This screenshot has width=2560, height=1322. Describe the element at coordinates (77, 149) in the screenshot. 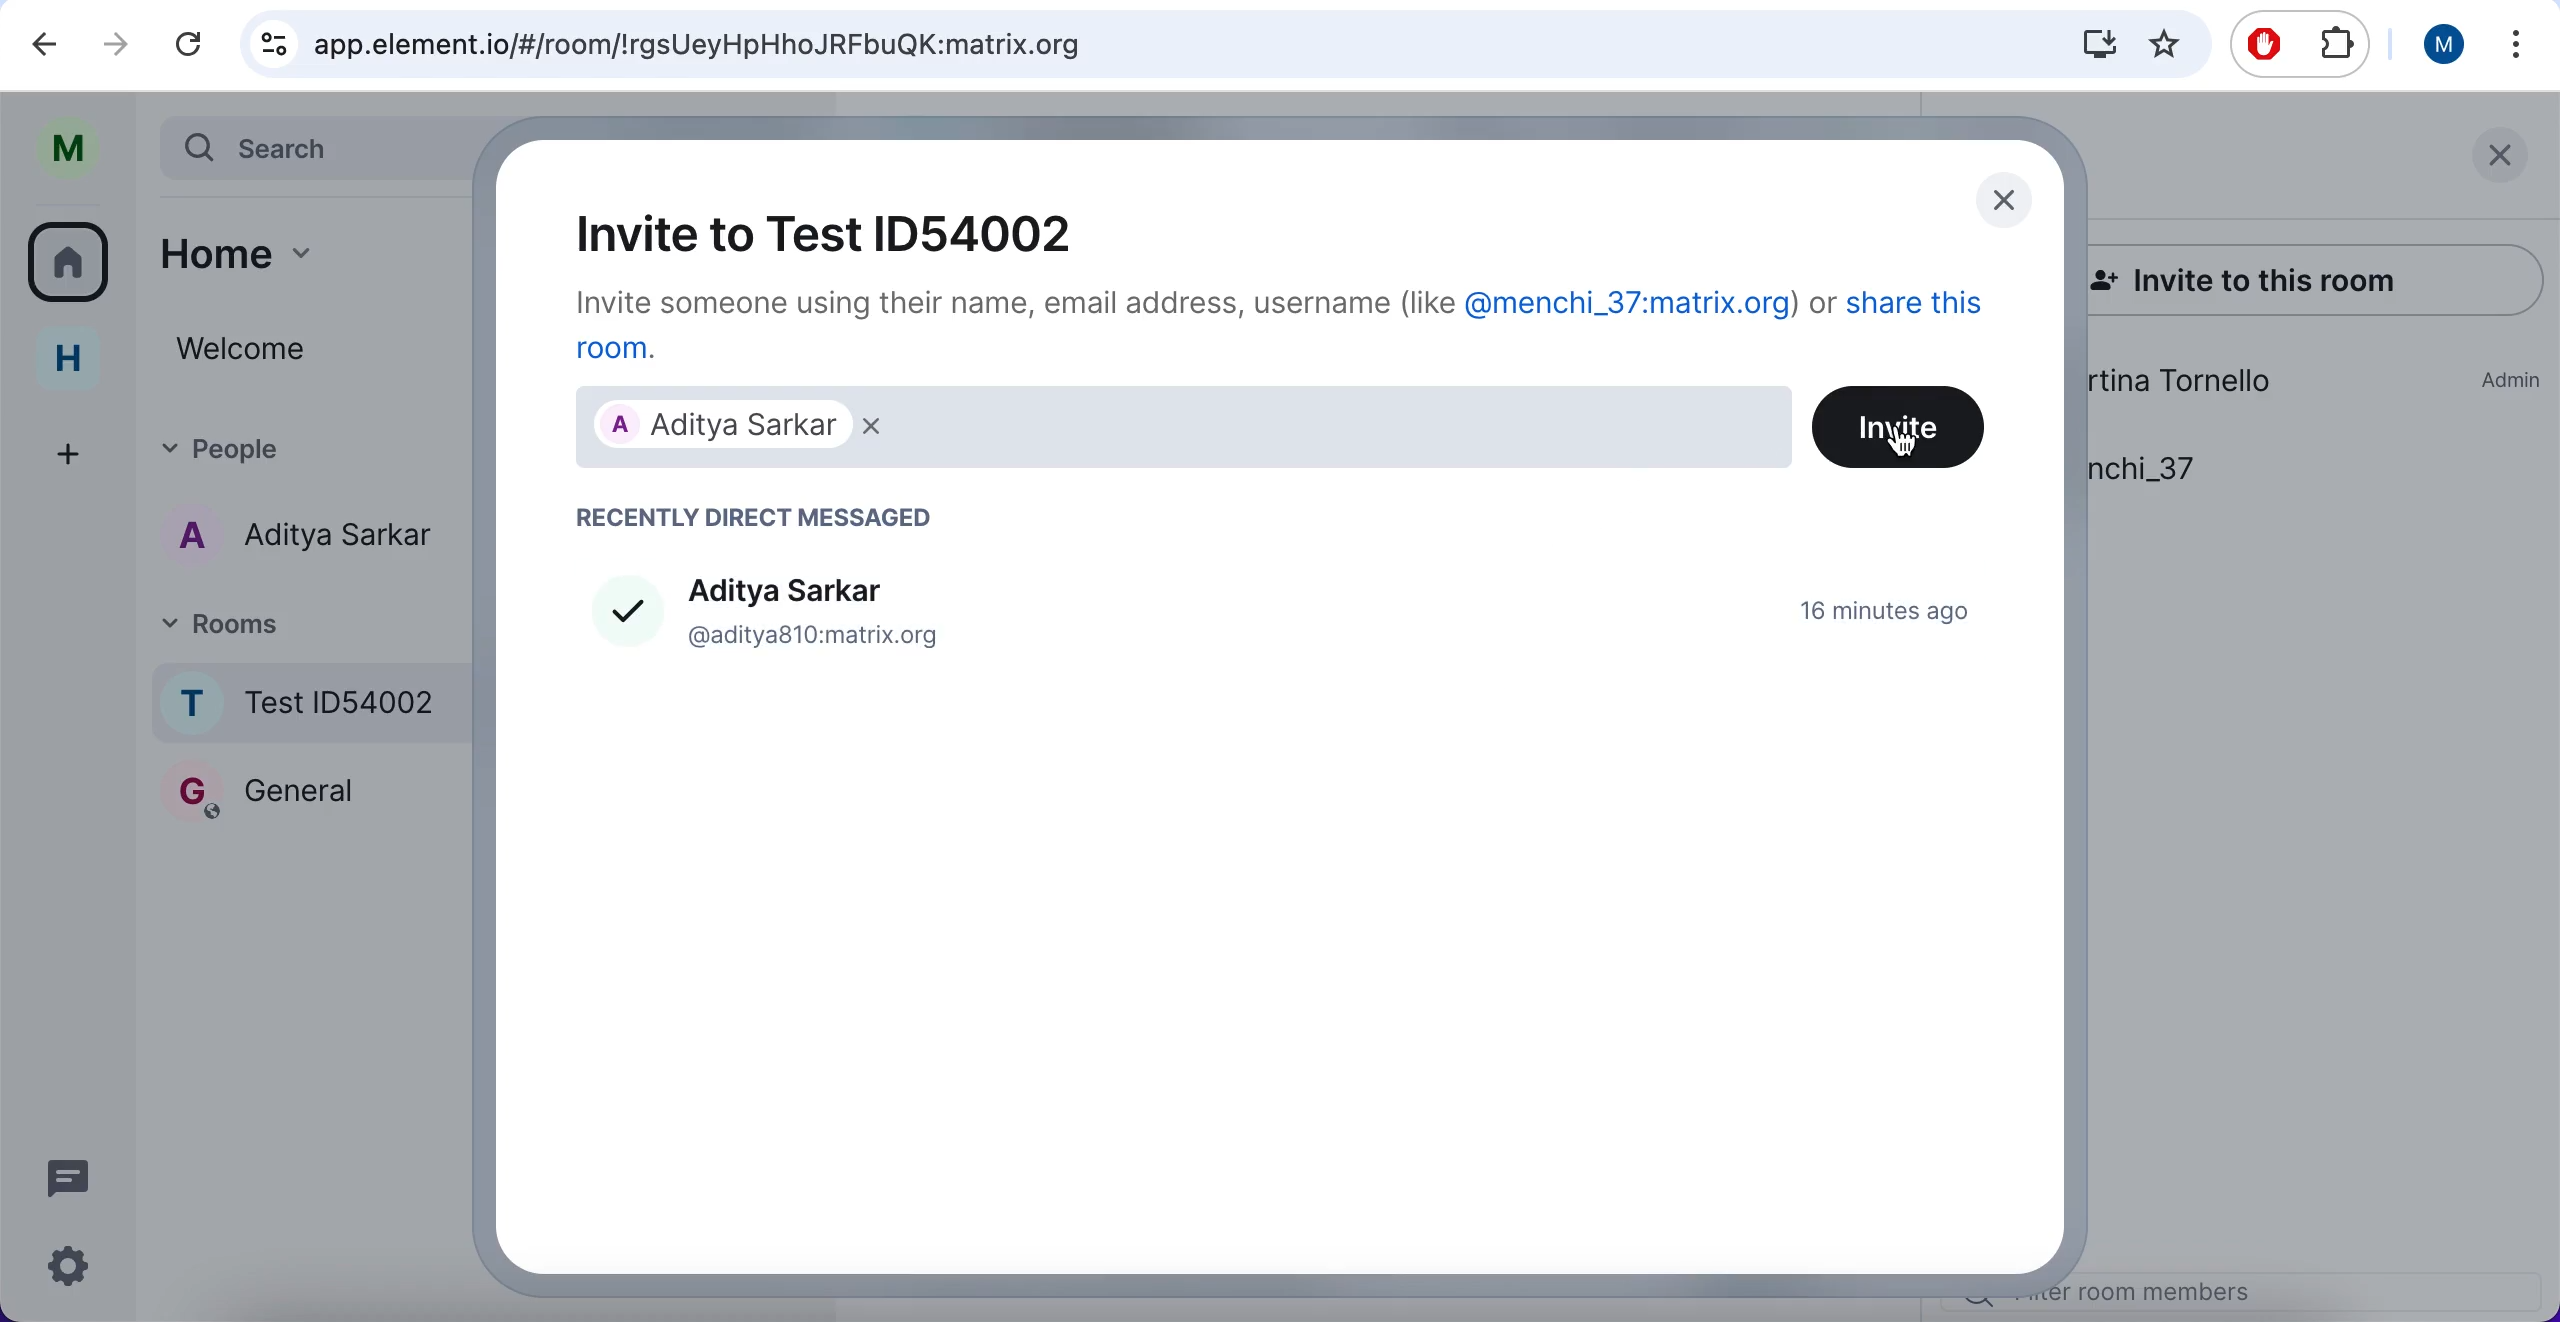

I see `user` at that location.